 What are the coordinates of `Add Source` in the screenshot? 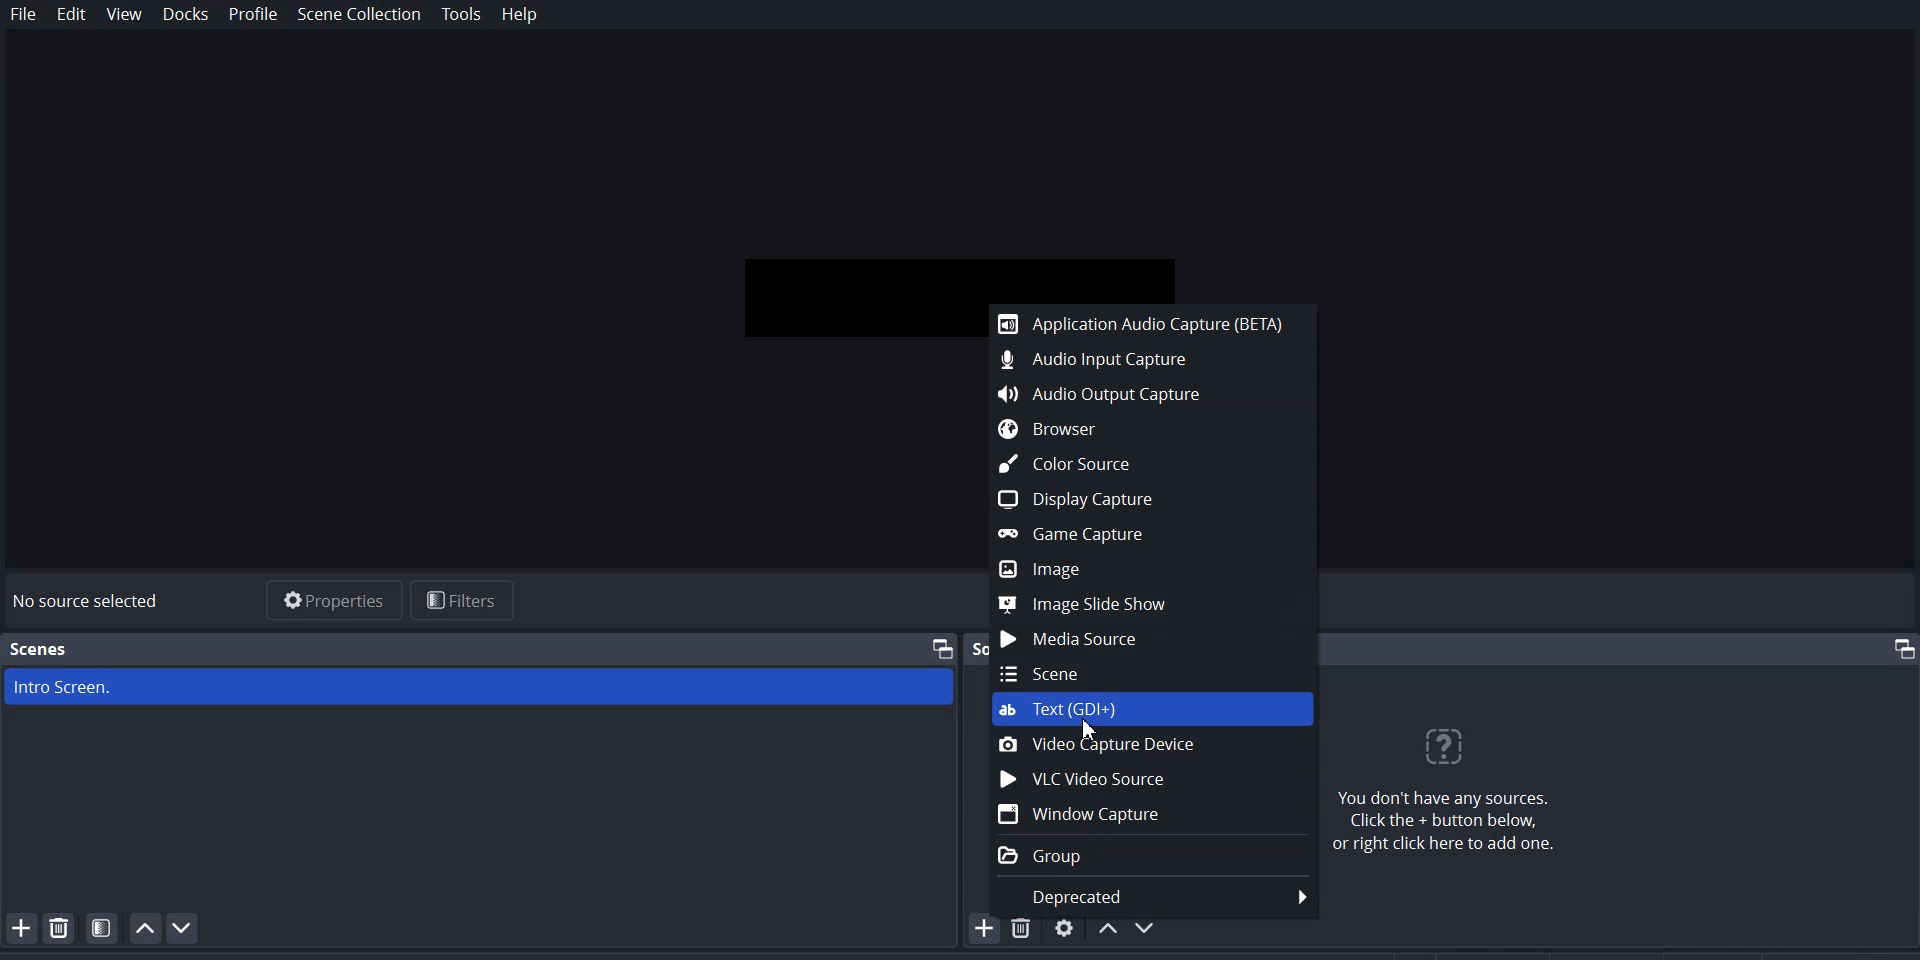 It's located at (985, 928).